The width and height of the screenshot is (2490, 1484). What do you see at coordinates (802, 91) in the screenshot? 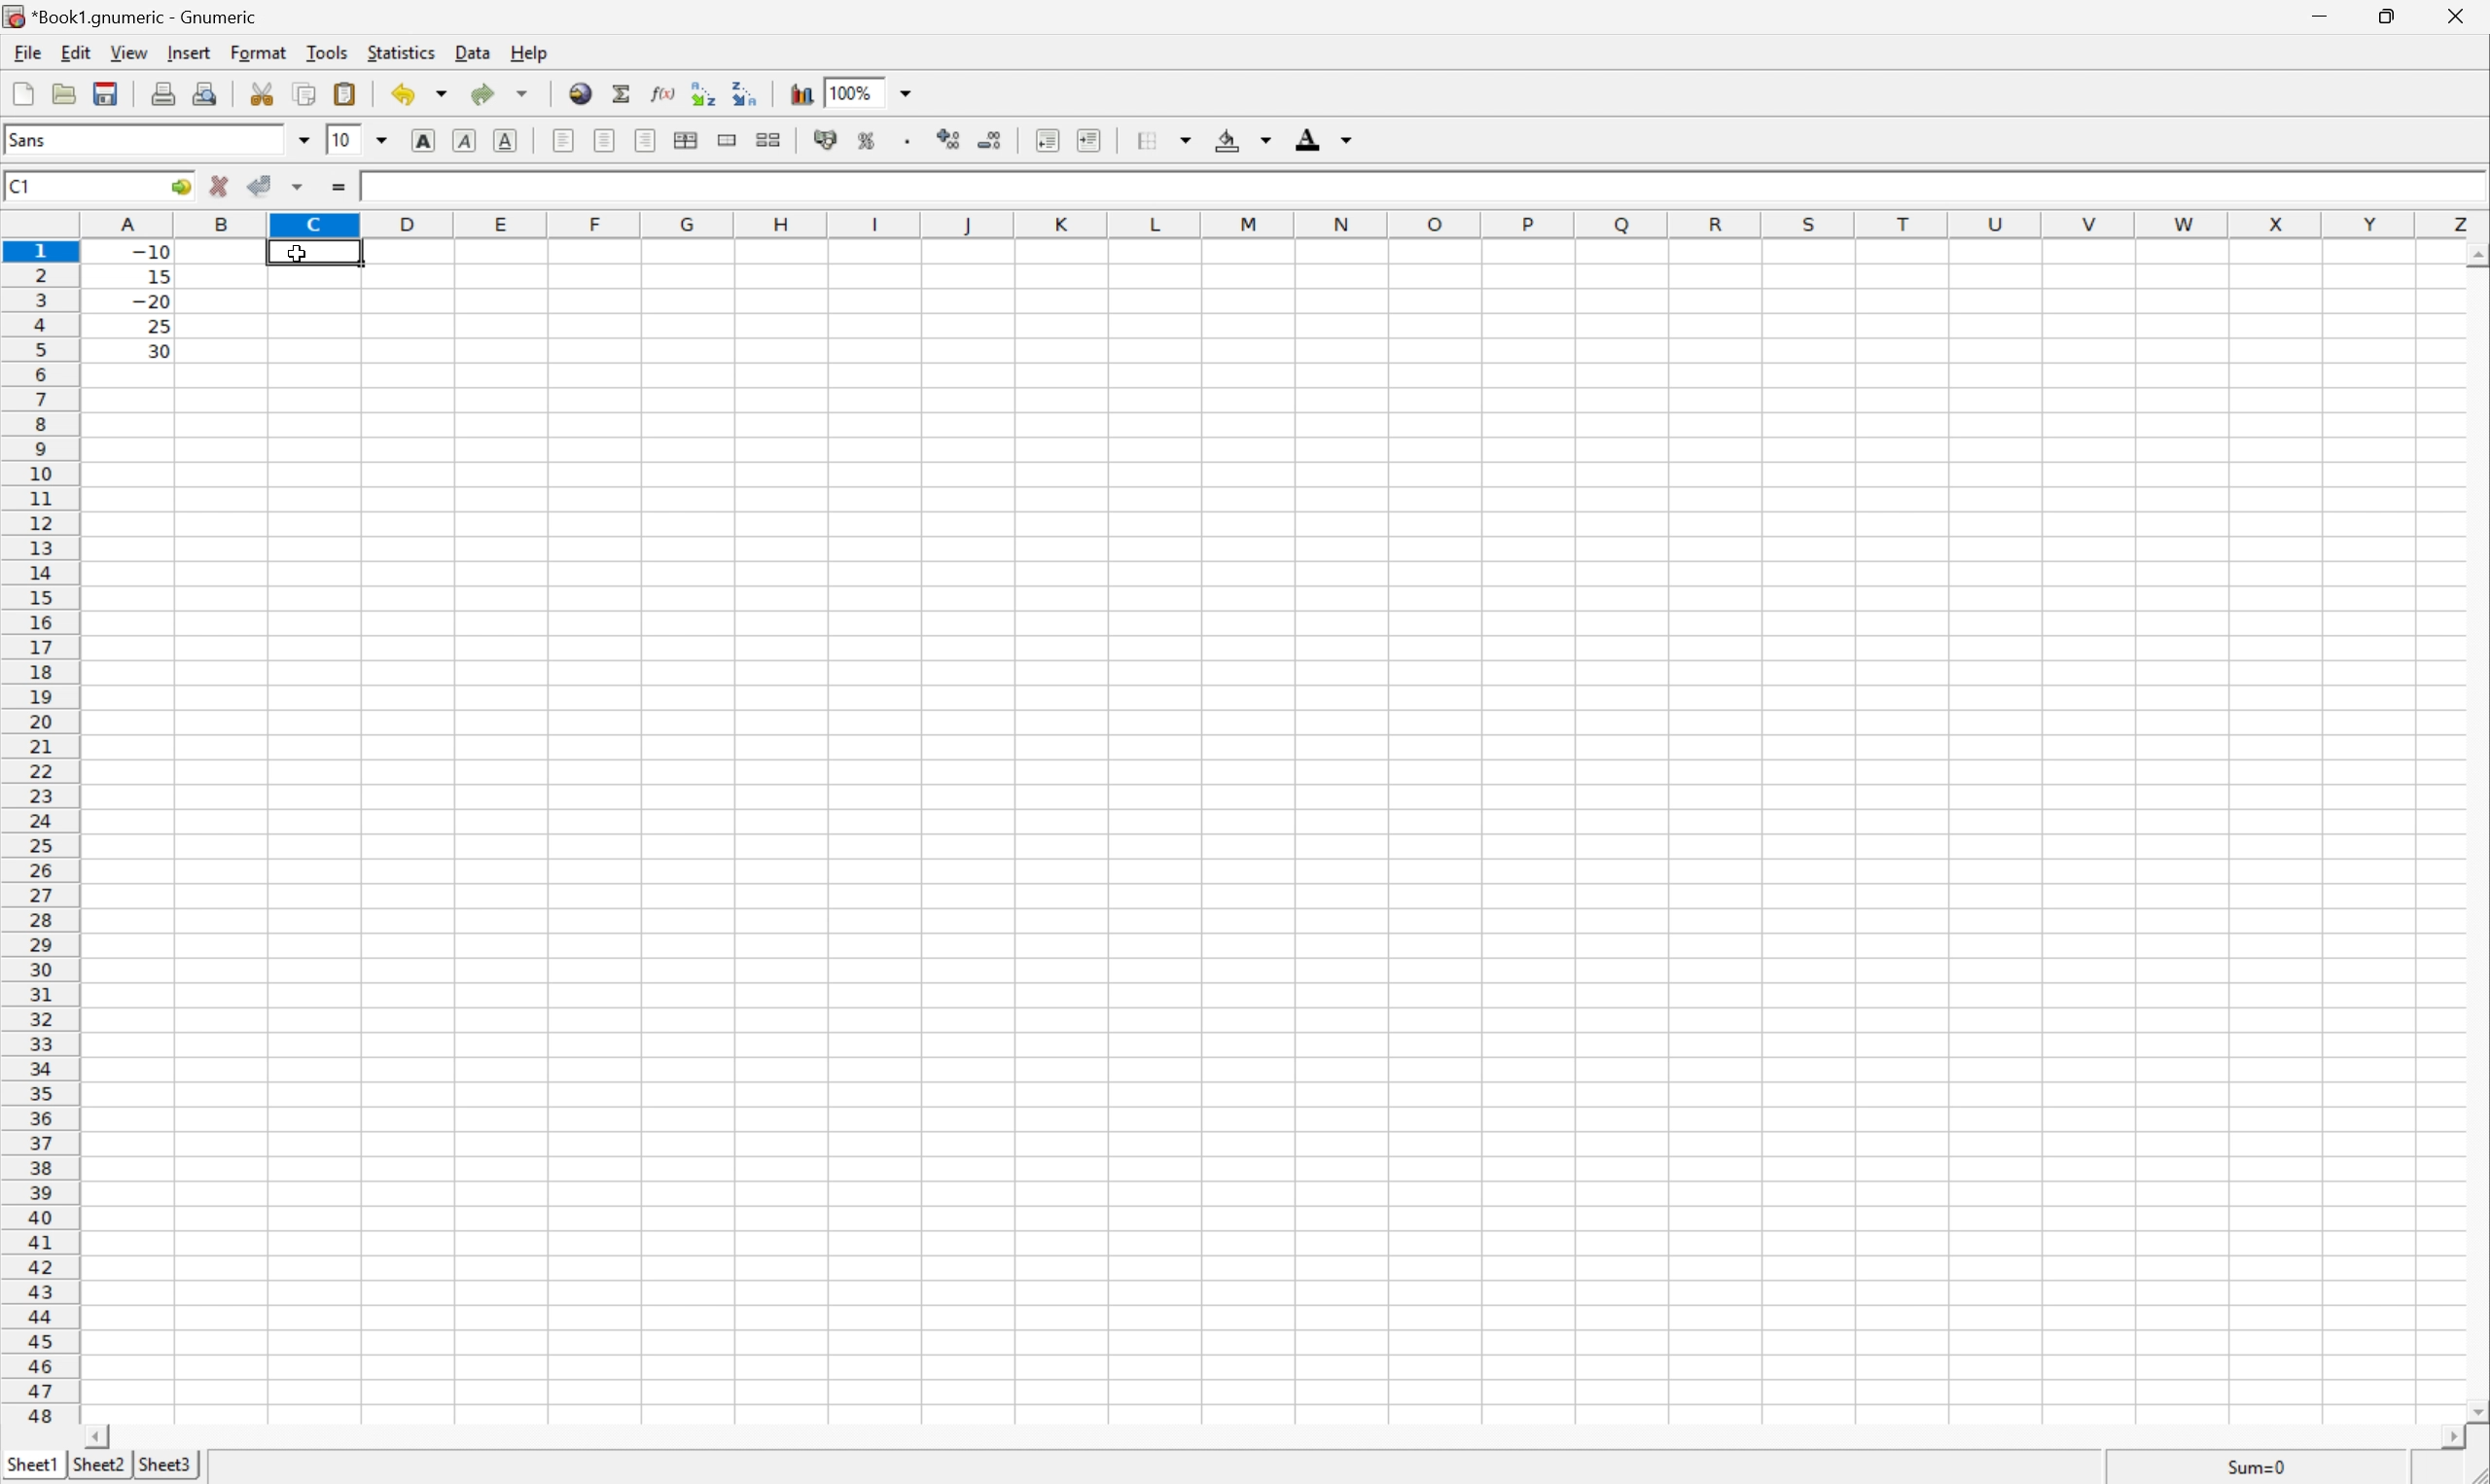
I see `Insert chart` at bounding box center [802, 91].